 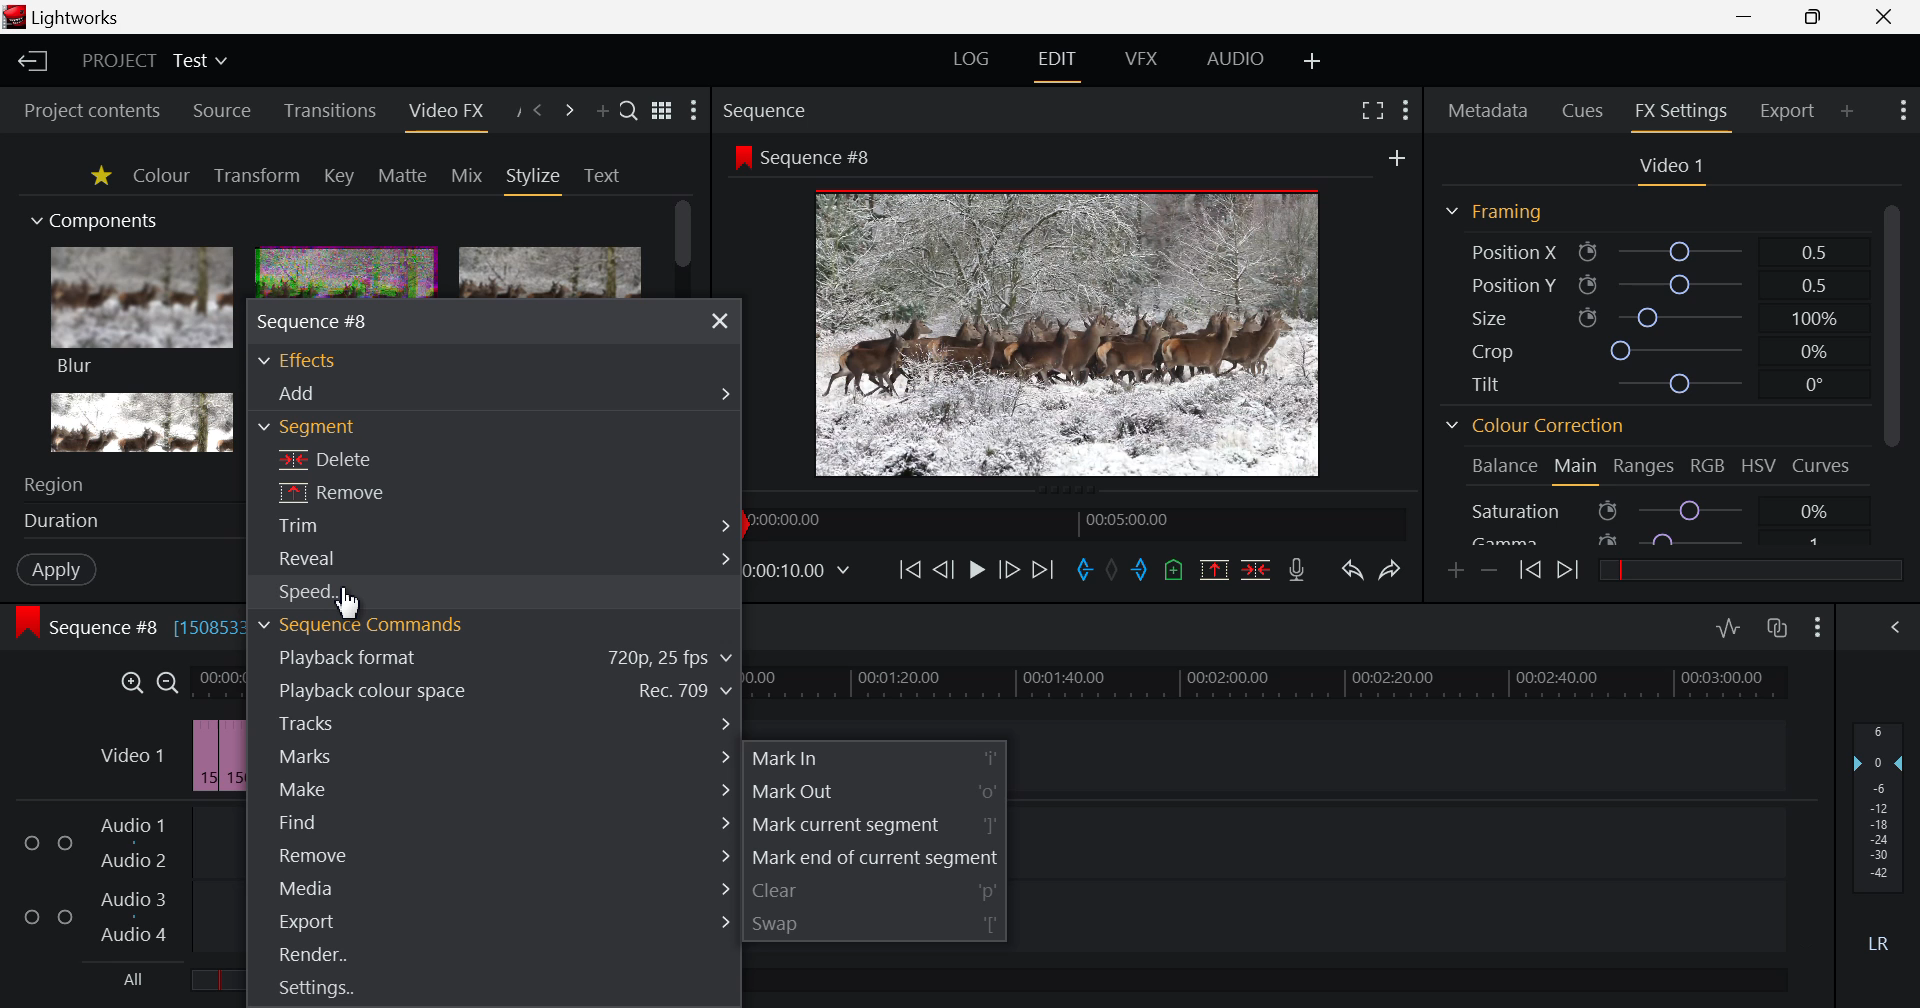 I want to click on Glow, so click(x=143, y=423).